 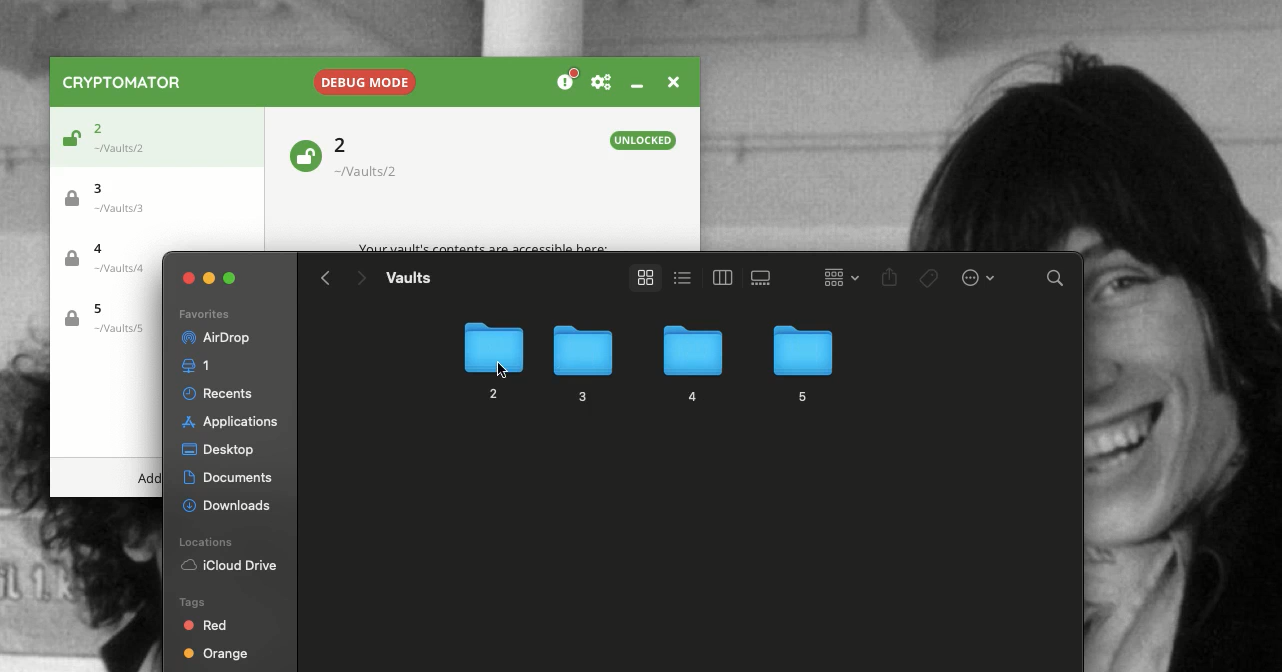 I want to click on Vault 2, so click(x=377, y=157).